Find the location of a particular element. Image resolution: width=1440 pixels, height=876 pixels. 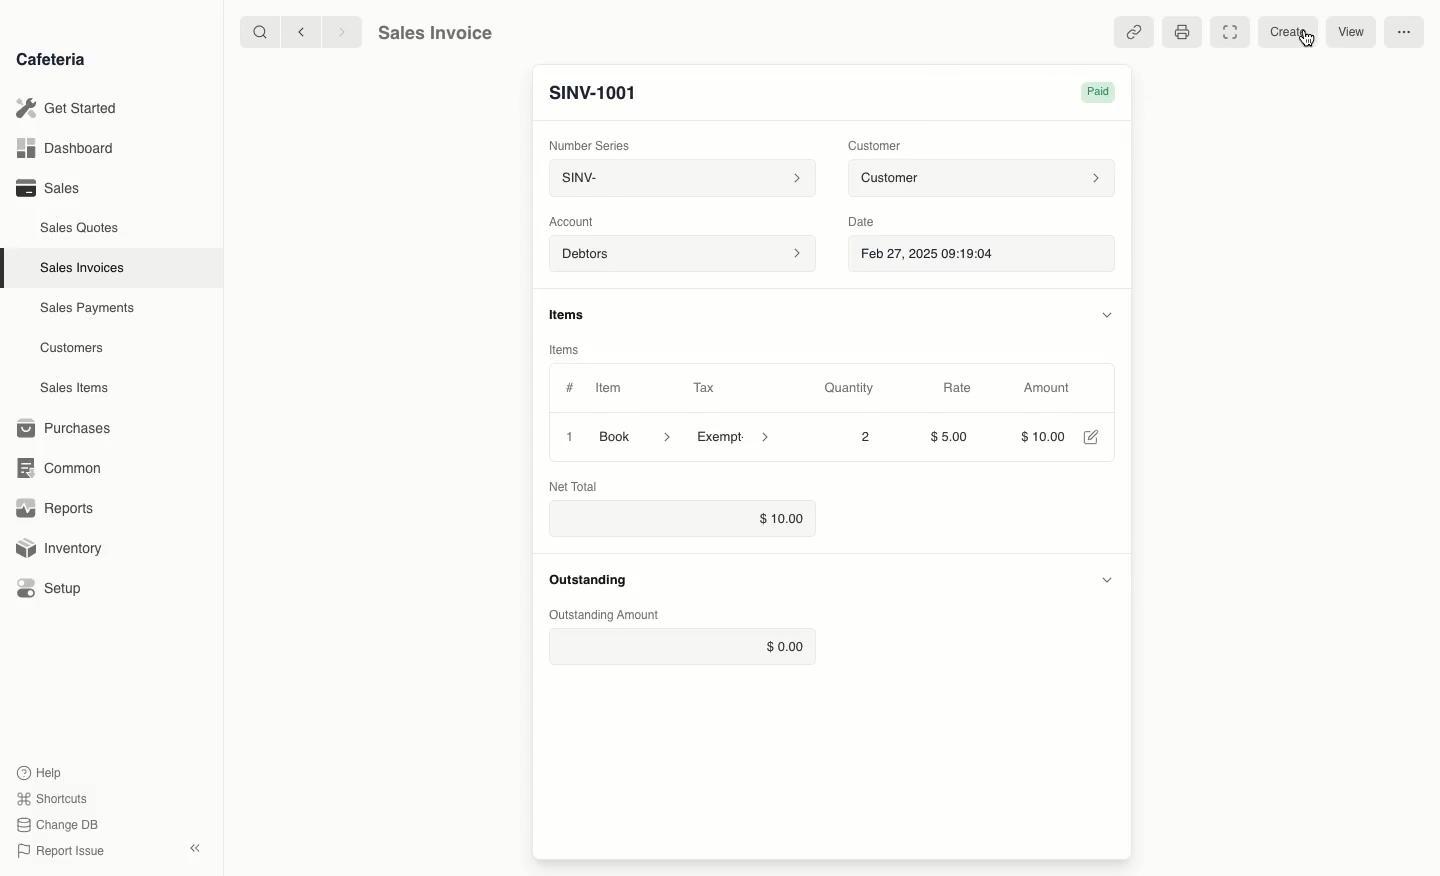

Full width toggle is located at coordinates (1229, 31).